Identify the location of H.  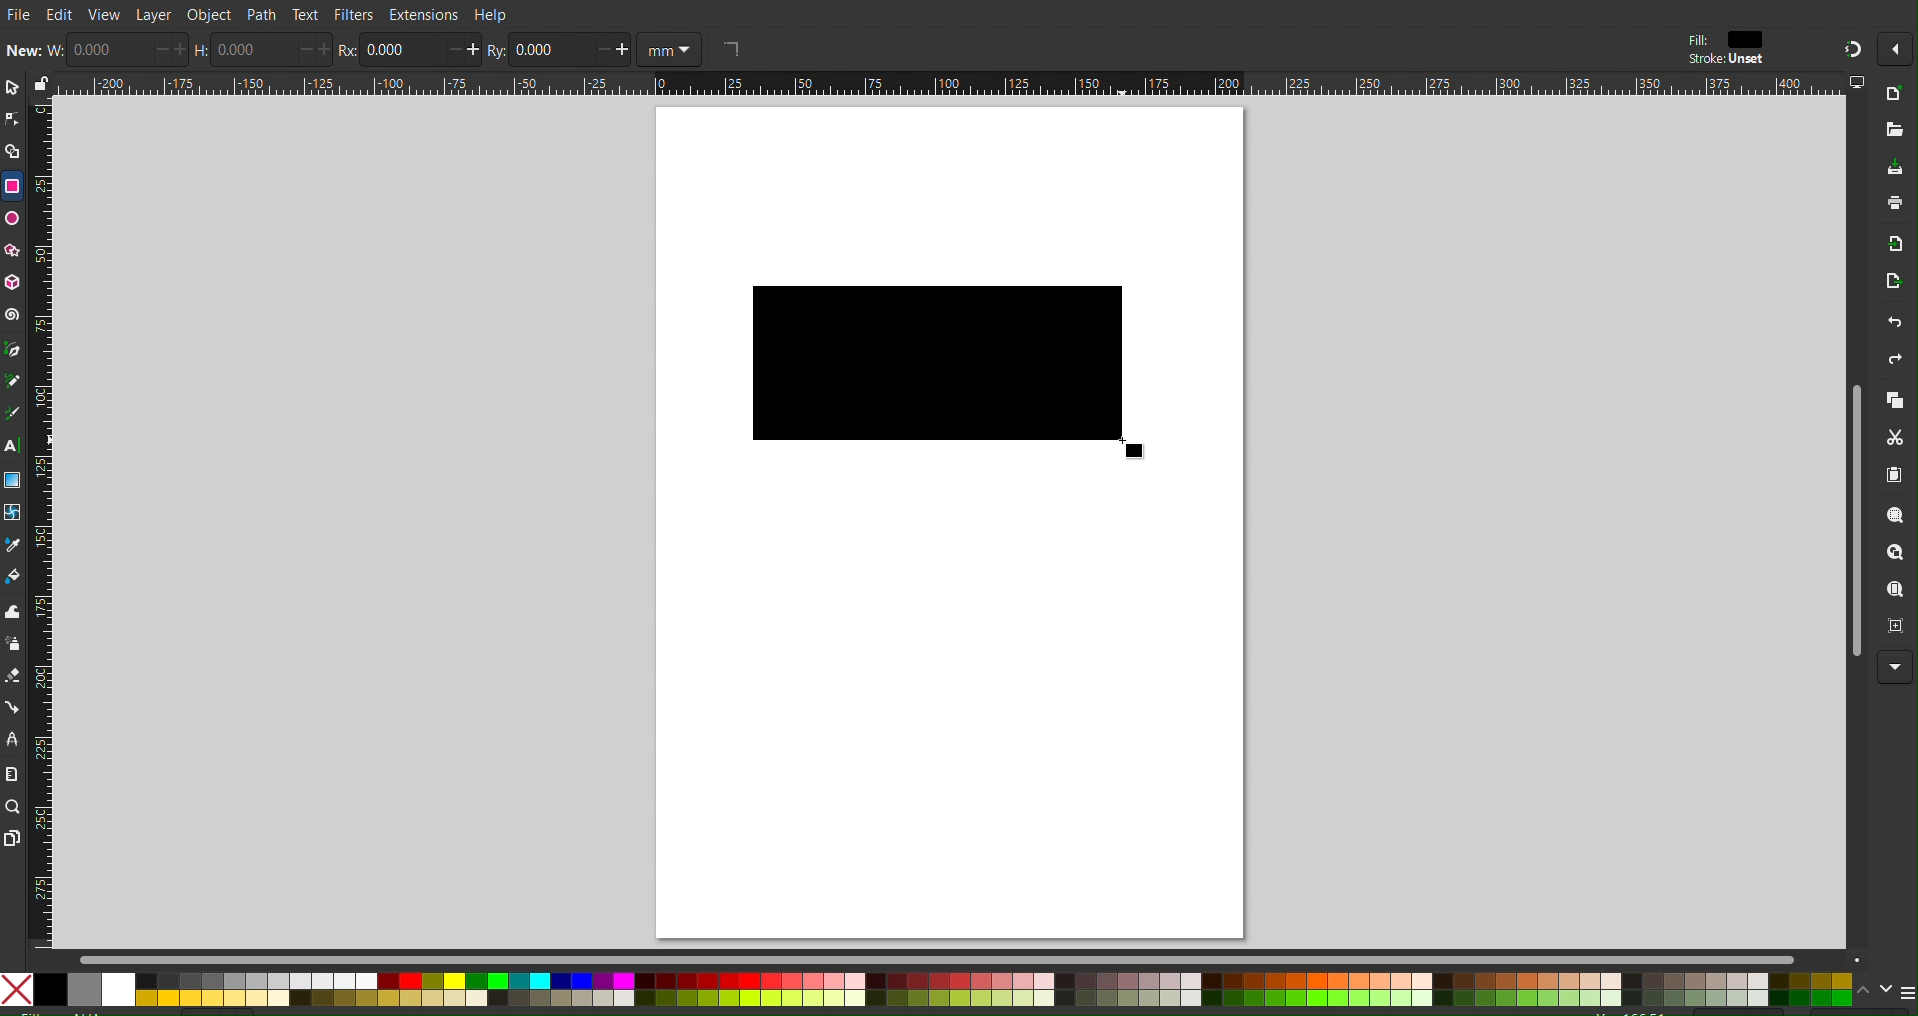
(202, 54).